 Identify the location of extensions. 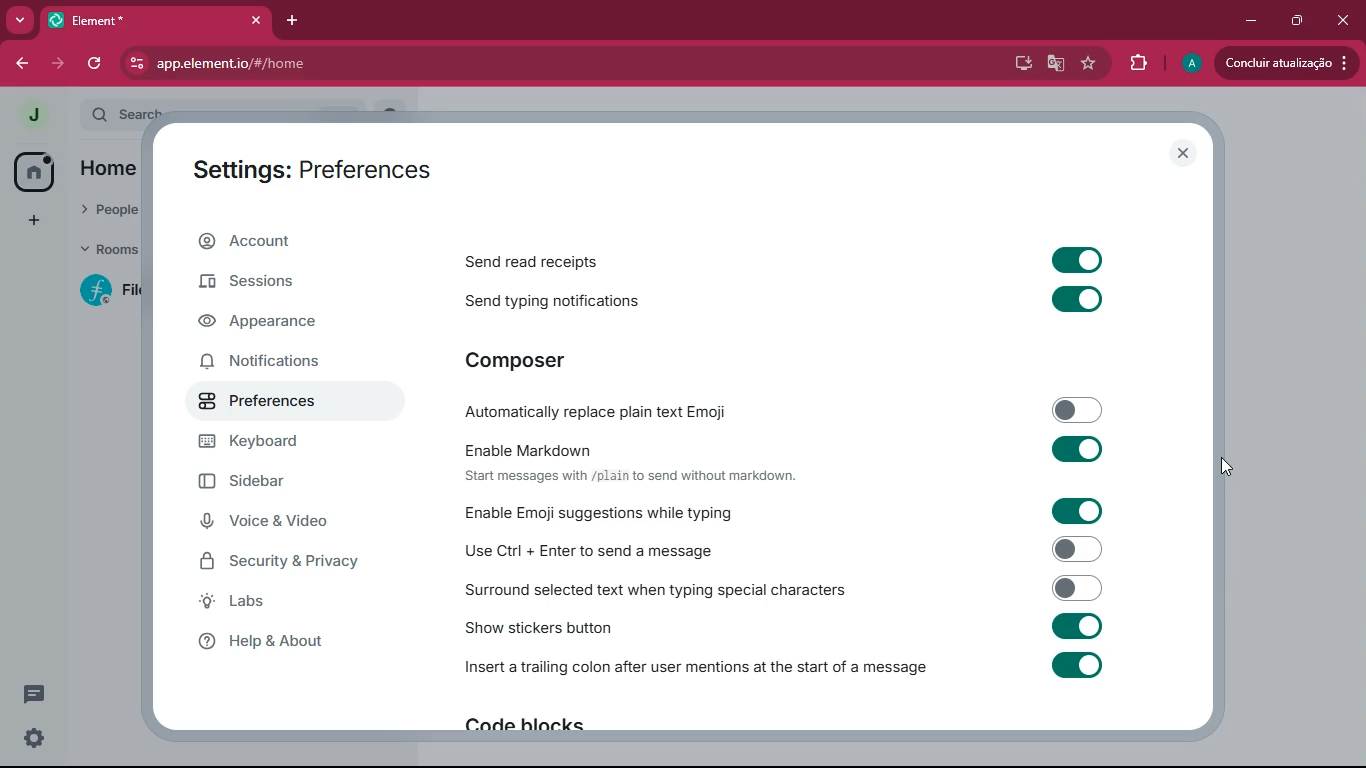
(1137, 64).